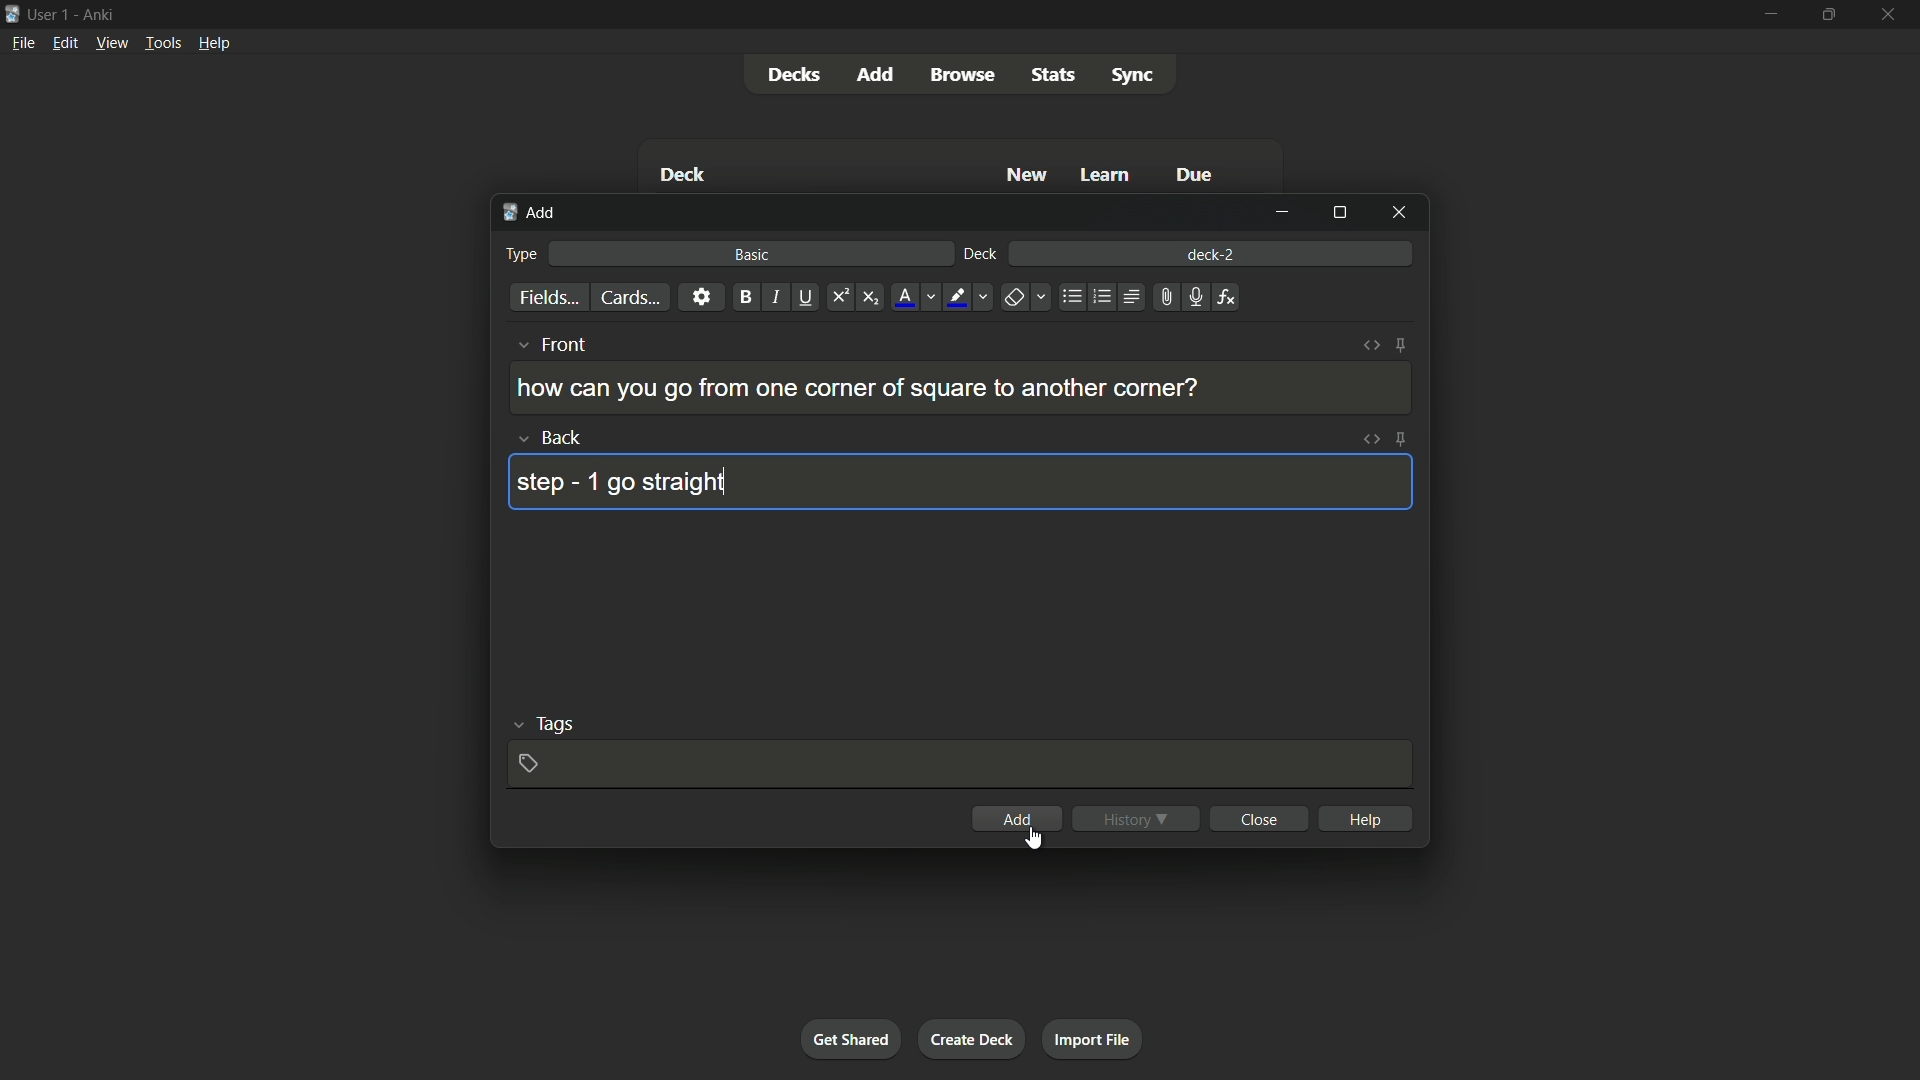 This screenshot has height=1080, width=1920. Describe the element at coordinates (1022, 819) in the screenshot. I see `add` at that location.